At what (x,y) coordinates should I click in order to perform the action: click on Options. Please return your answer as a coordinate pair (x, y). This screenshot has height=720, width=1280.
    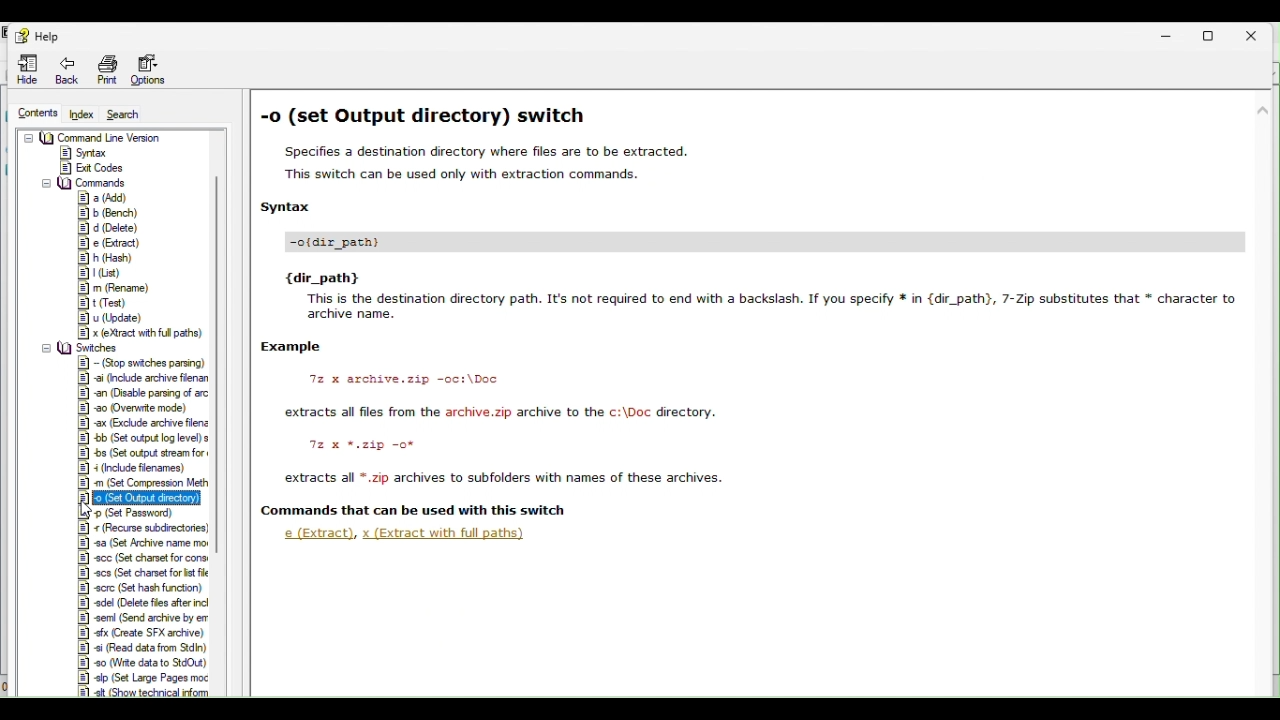
    Looking at the image, I should click on (151, 70).